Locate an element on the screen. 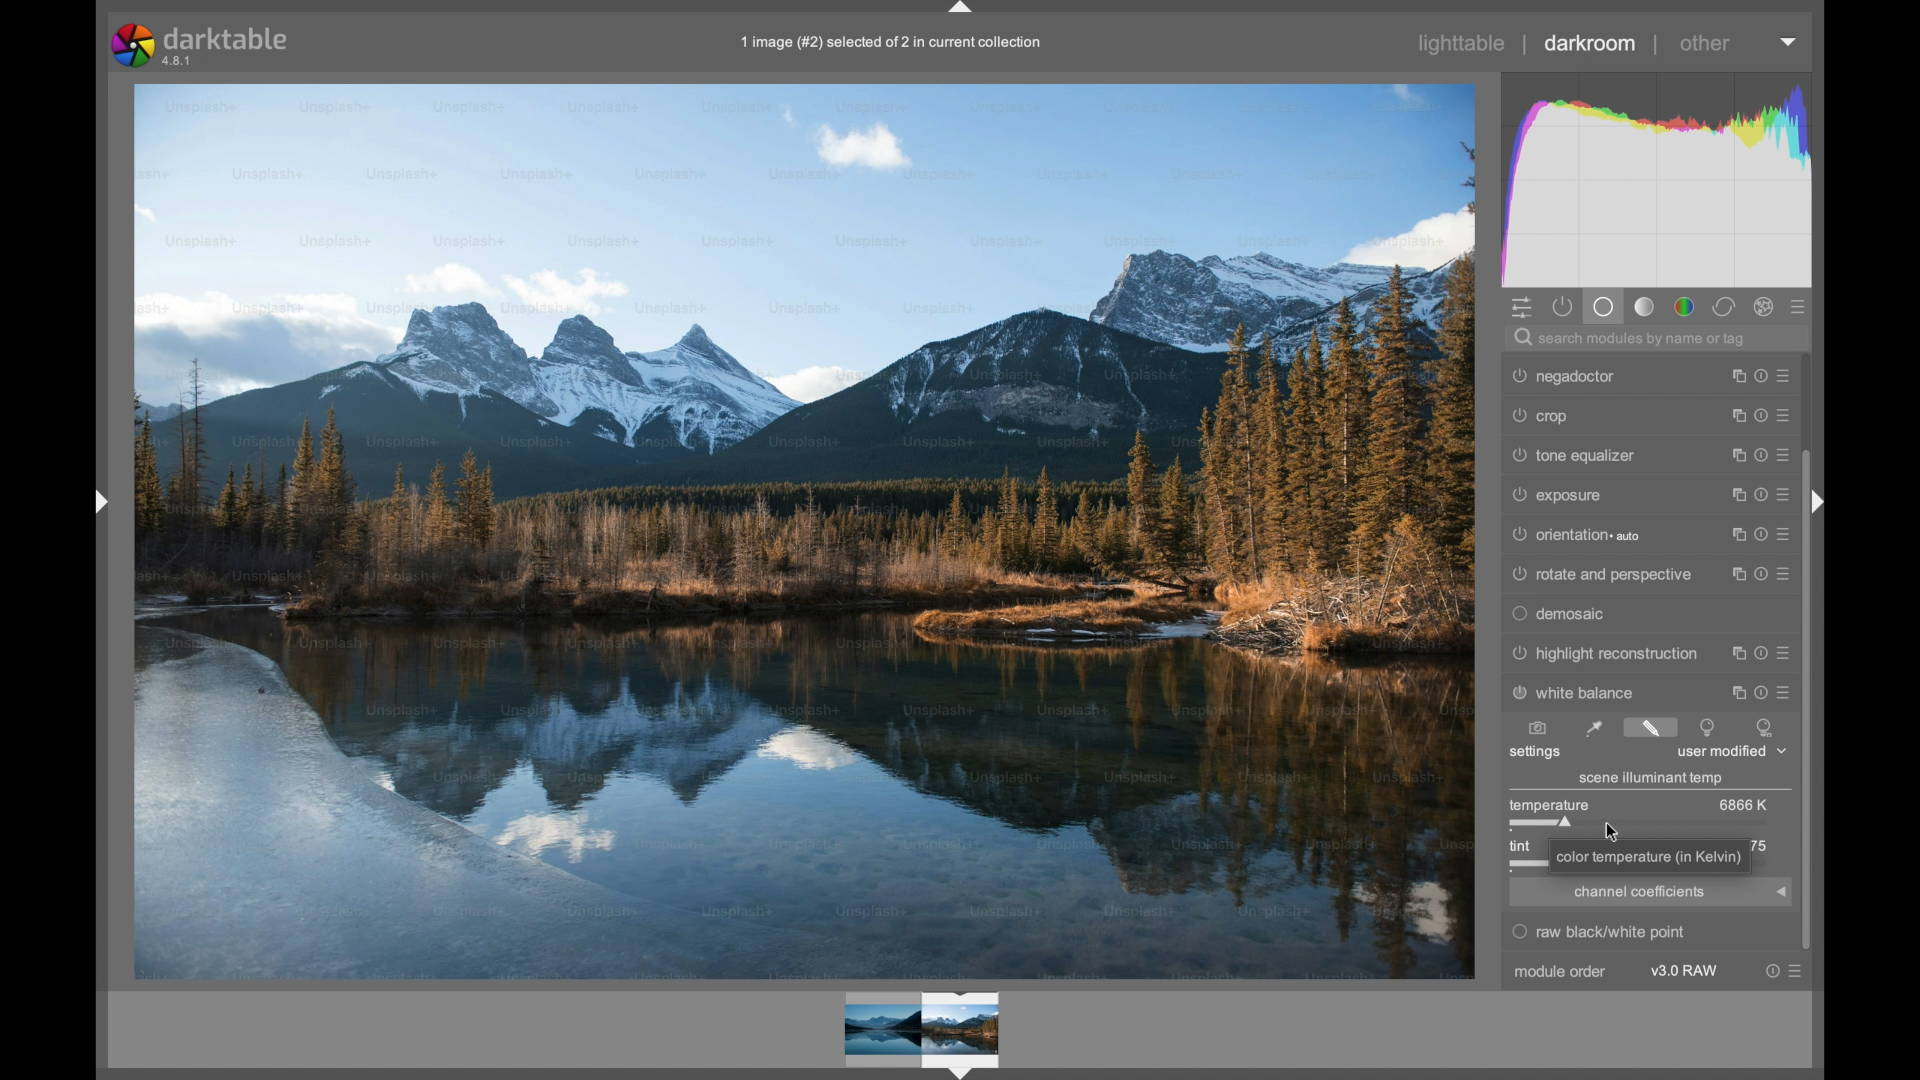 The height and width of the screenshot is (1080, 1920). raw black/white point is located at coordinates (1603, 931).